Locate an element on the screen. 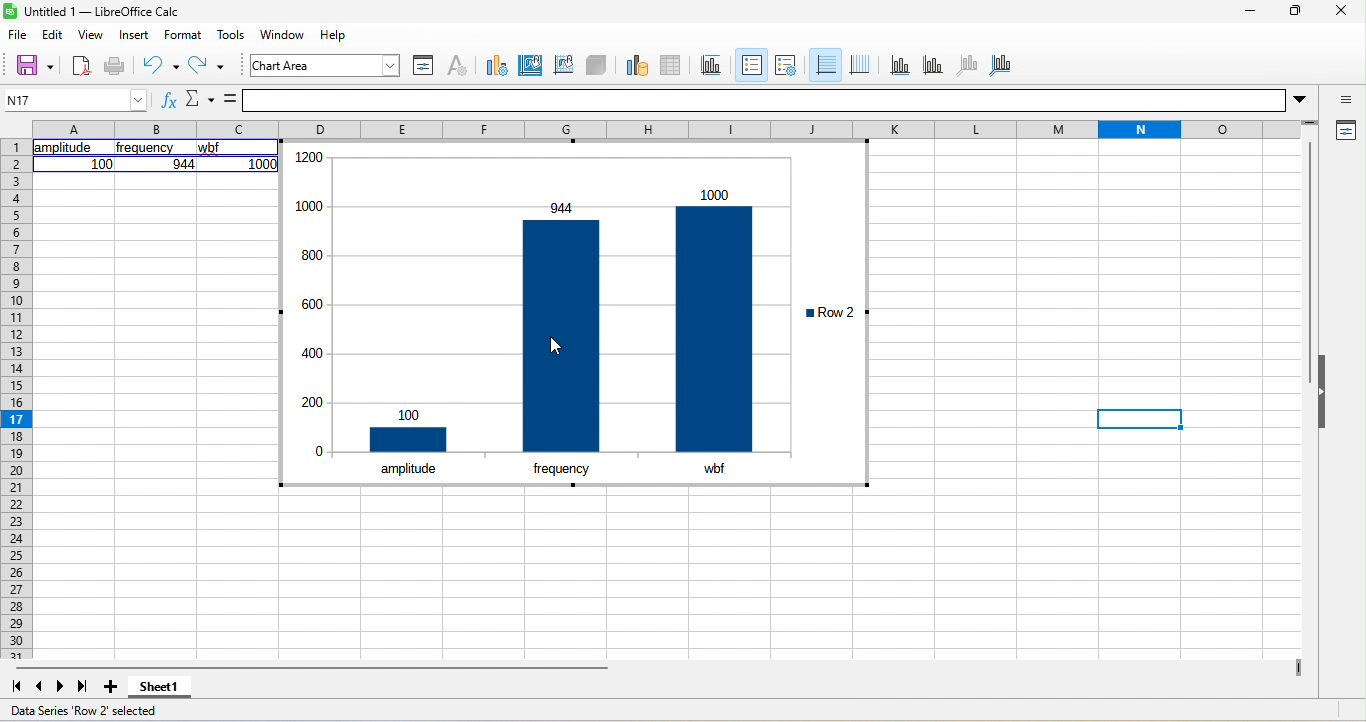 Image resolution: width=1366 pixels, height=722 pixels. z axis is located at coordinates (974, 66).